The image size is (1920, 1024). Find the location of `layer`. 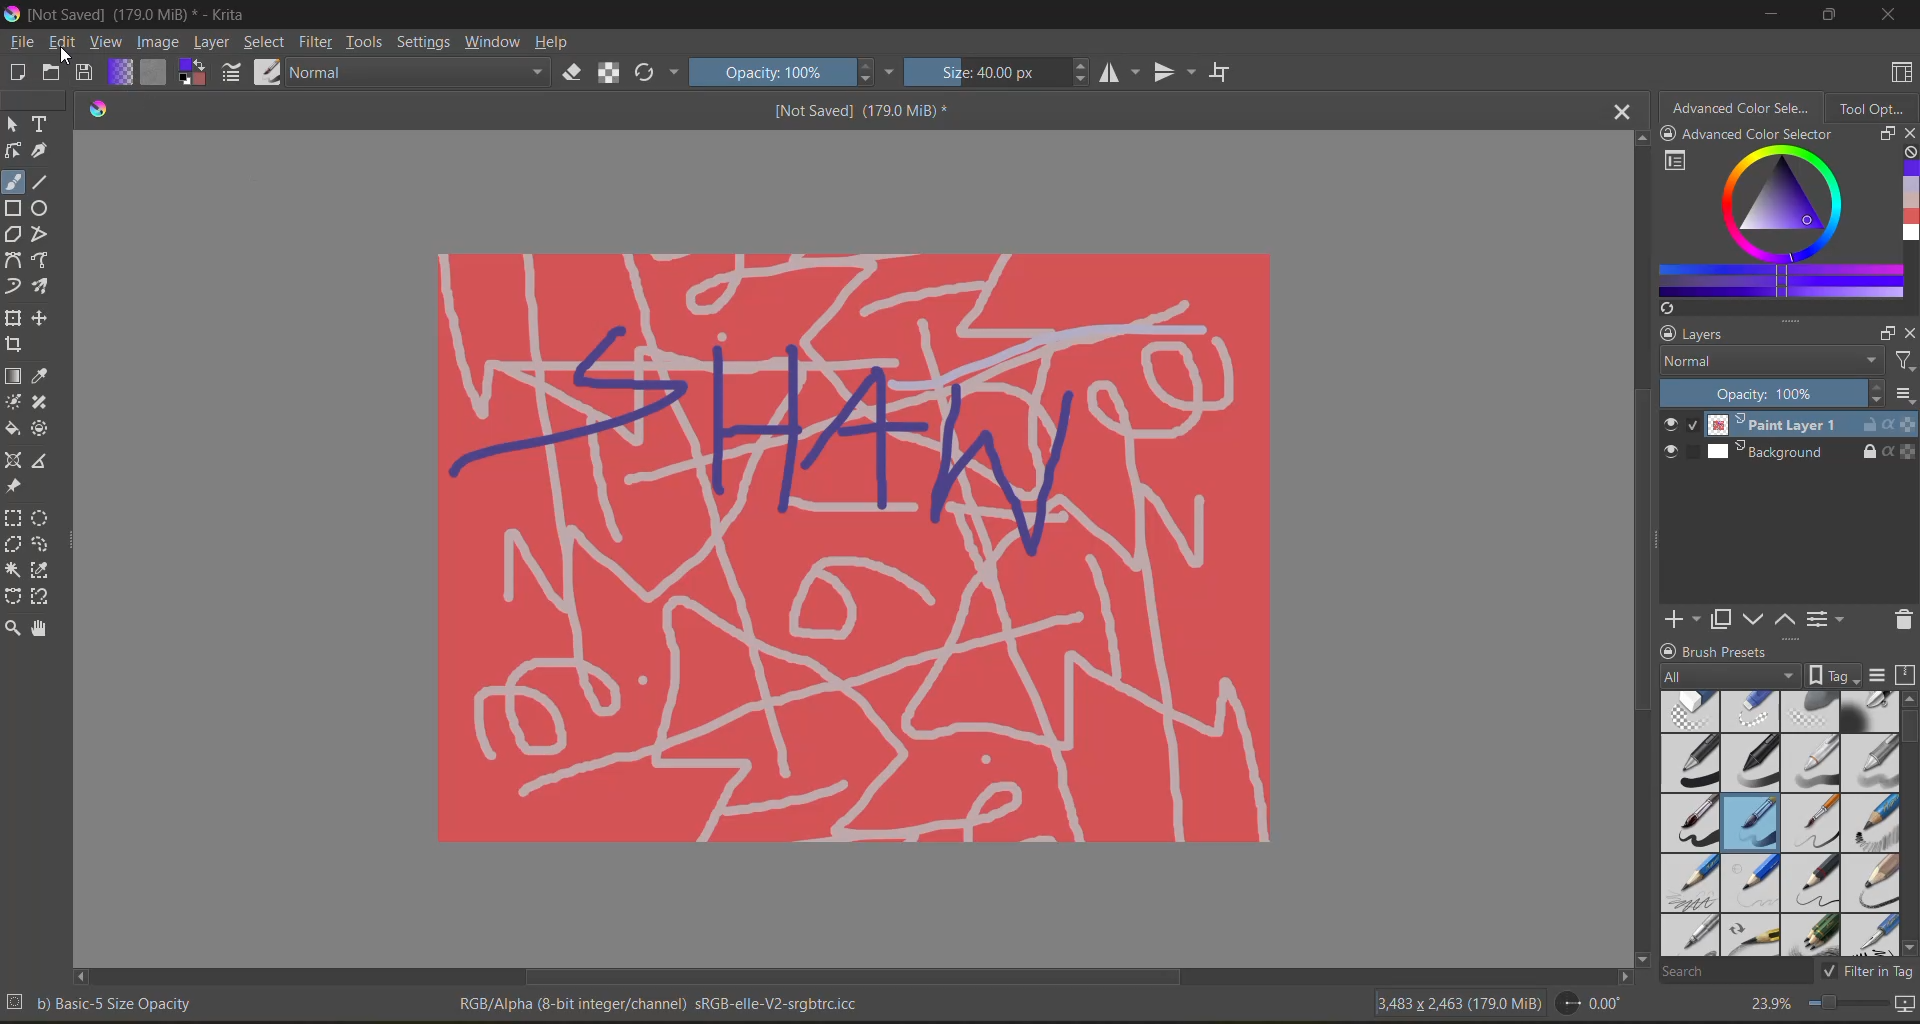

layer is located at coordinates (210, 42).